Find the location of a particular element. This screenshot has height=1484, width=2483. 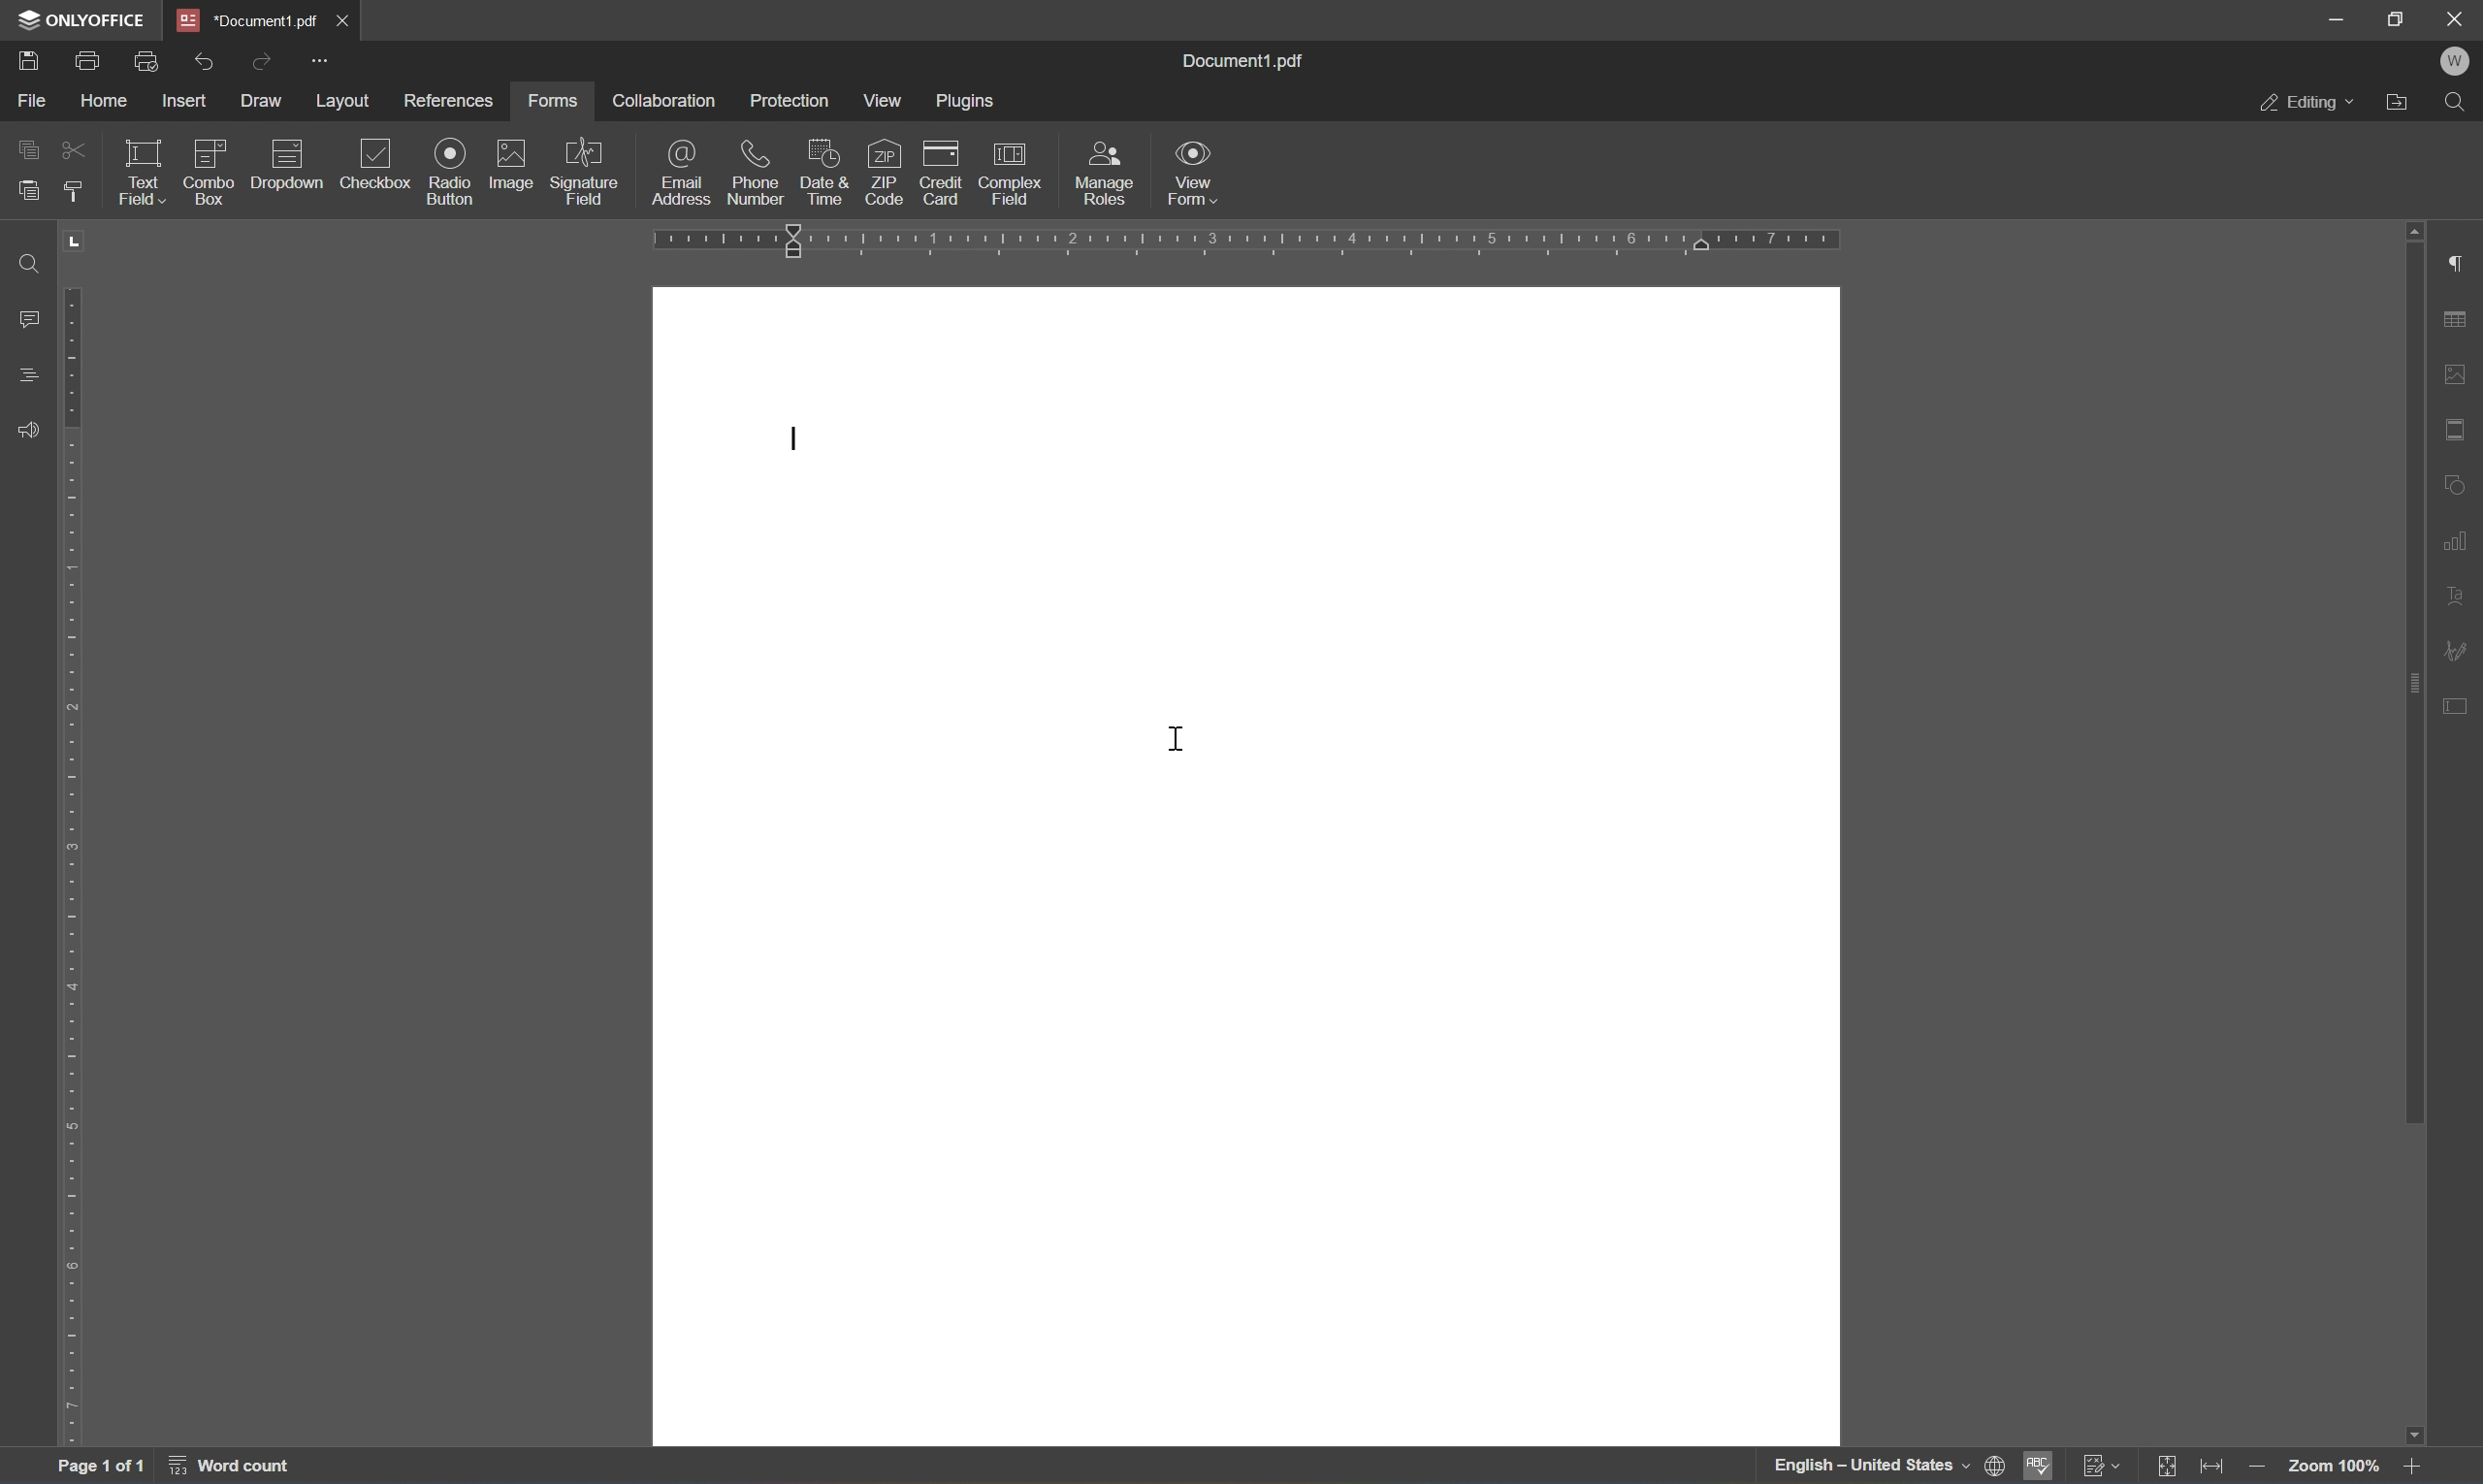

text field is located at coordinates (138, 169).